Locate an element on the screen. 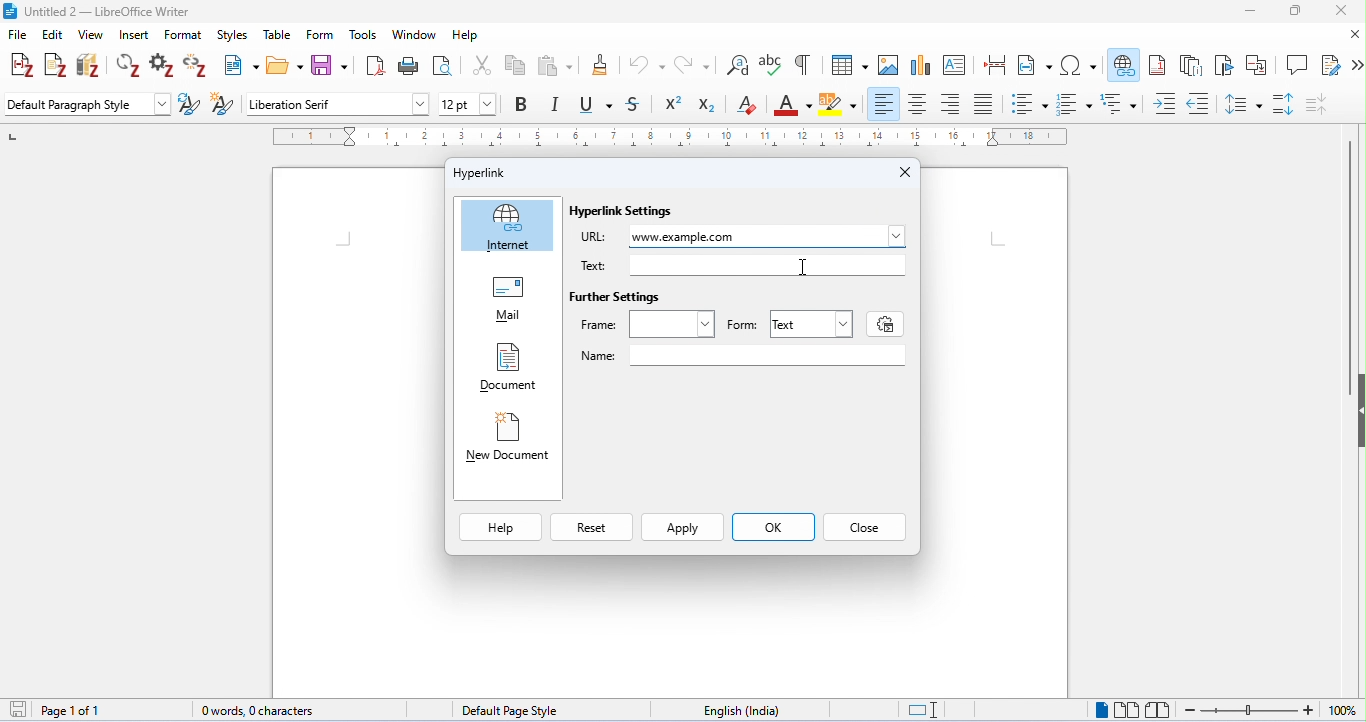 Image resolution: width=1366 pixels, height=722 pixels. multilevel list is located at coordinates (1121, 105).